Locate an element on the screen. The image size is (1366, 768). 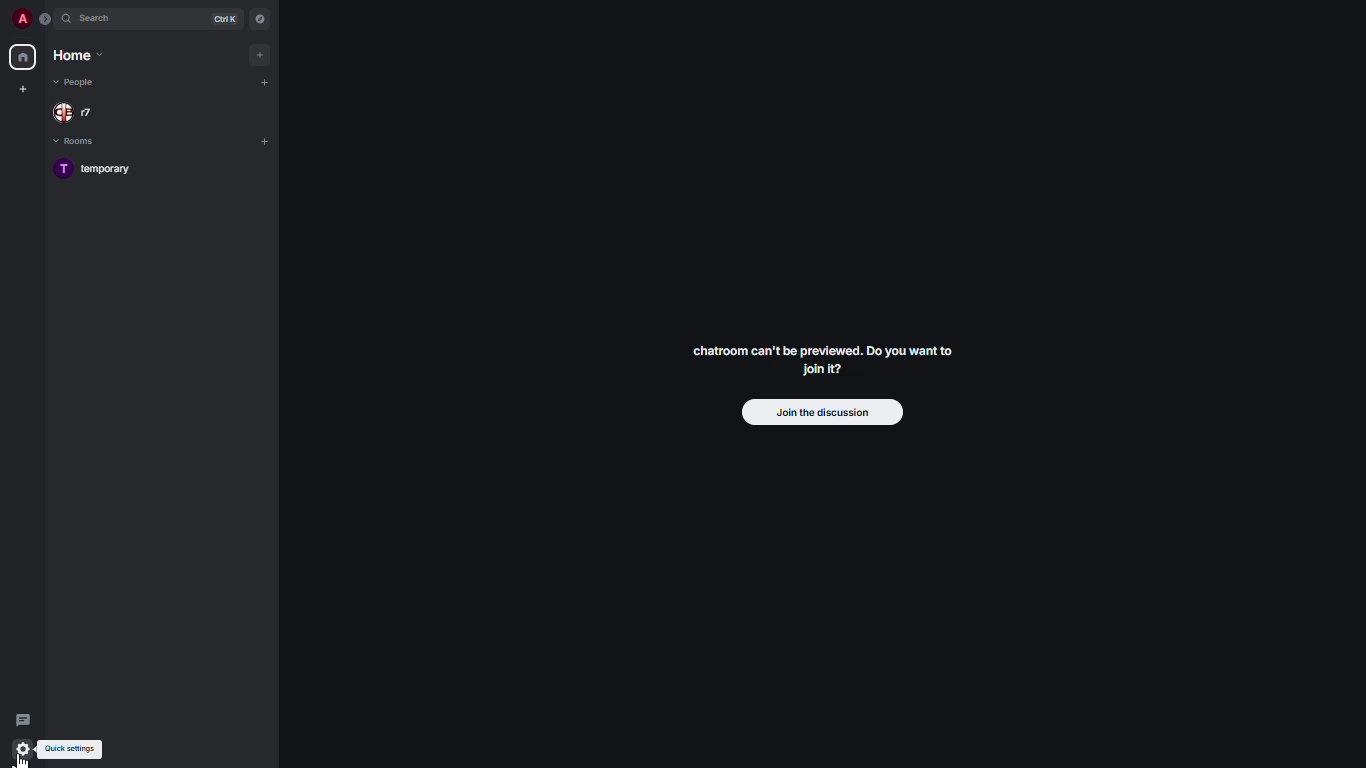
add is located at coordinates (266, 141).